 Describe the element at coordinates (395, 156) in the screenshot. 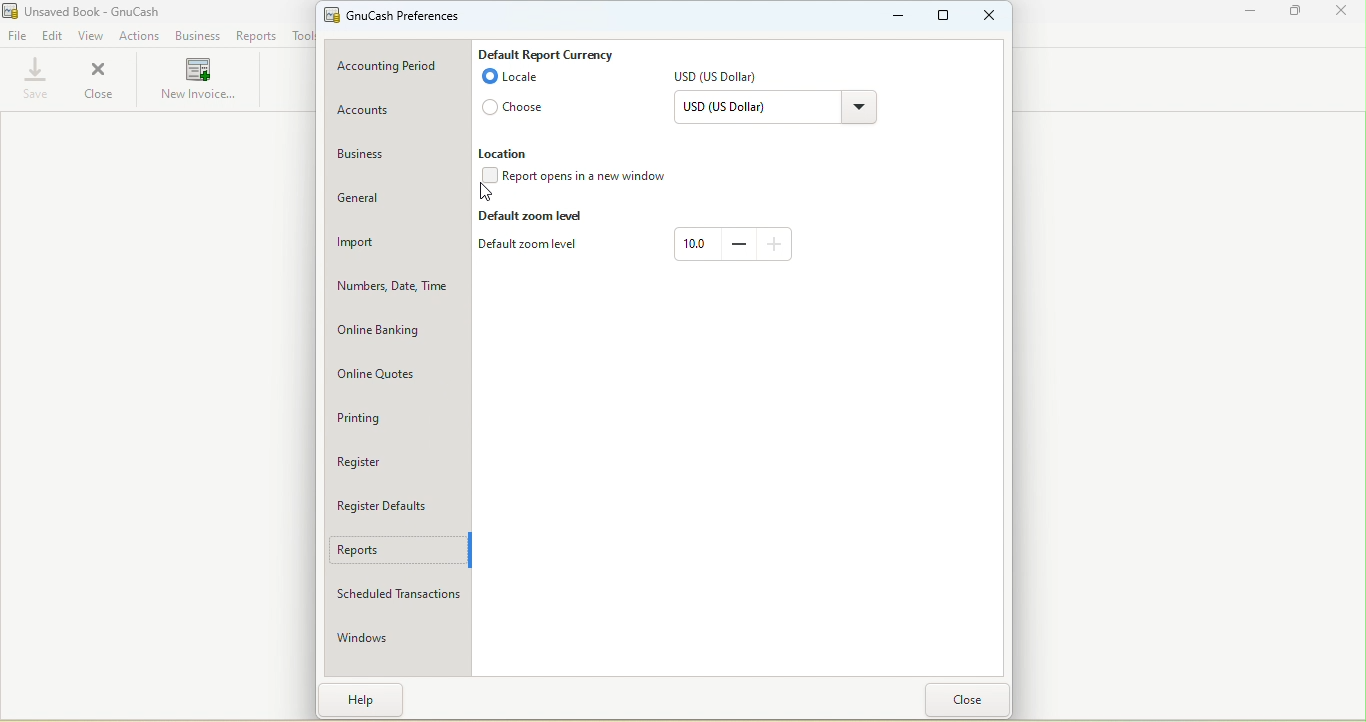

I see `Business` at that location.